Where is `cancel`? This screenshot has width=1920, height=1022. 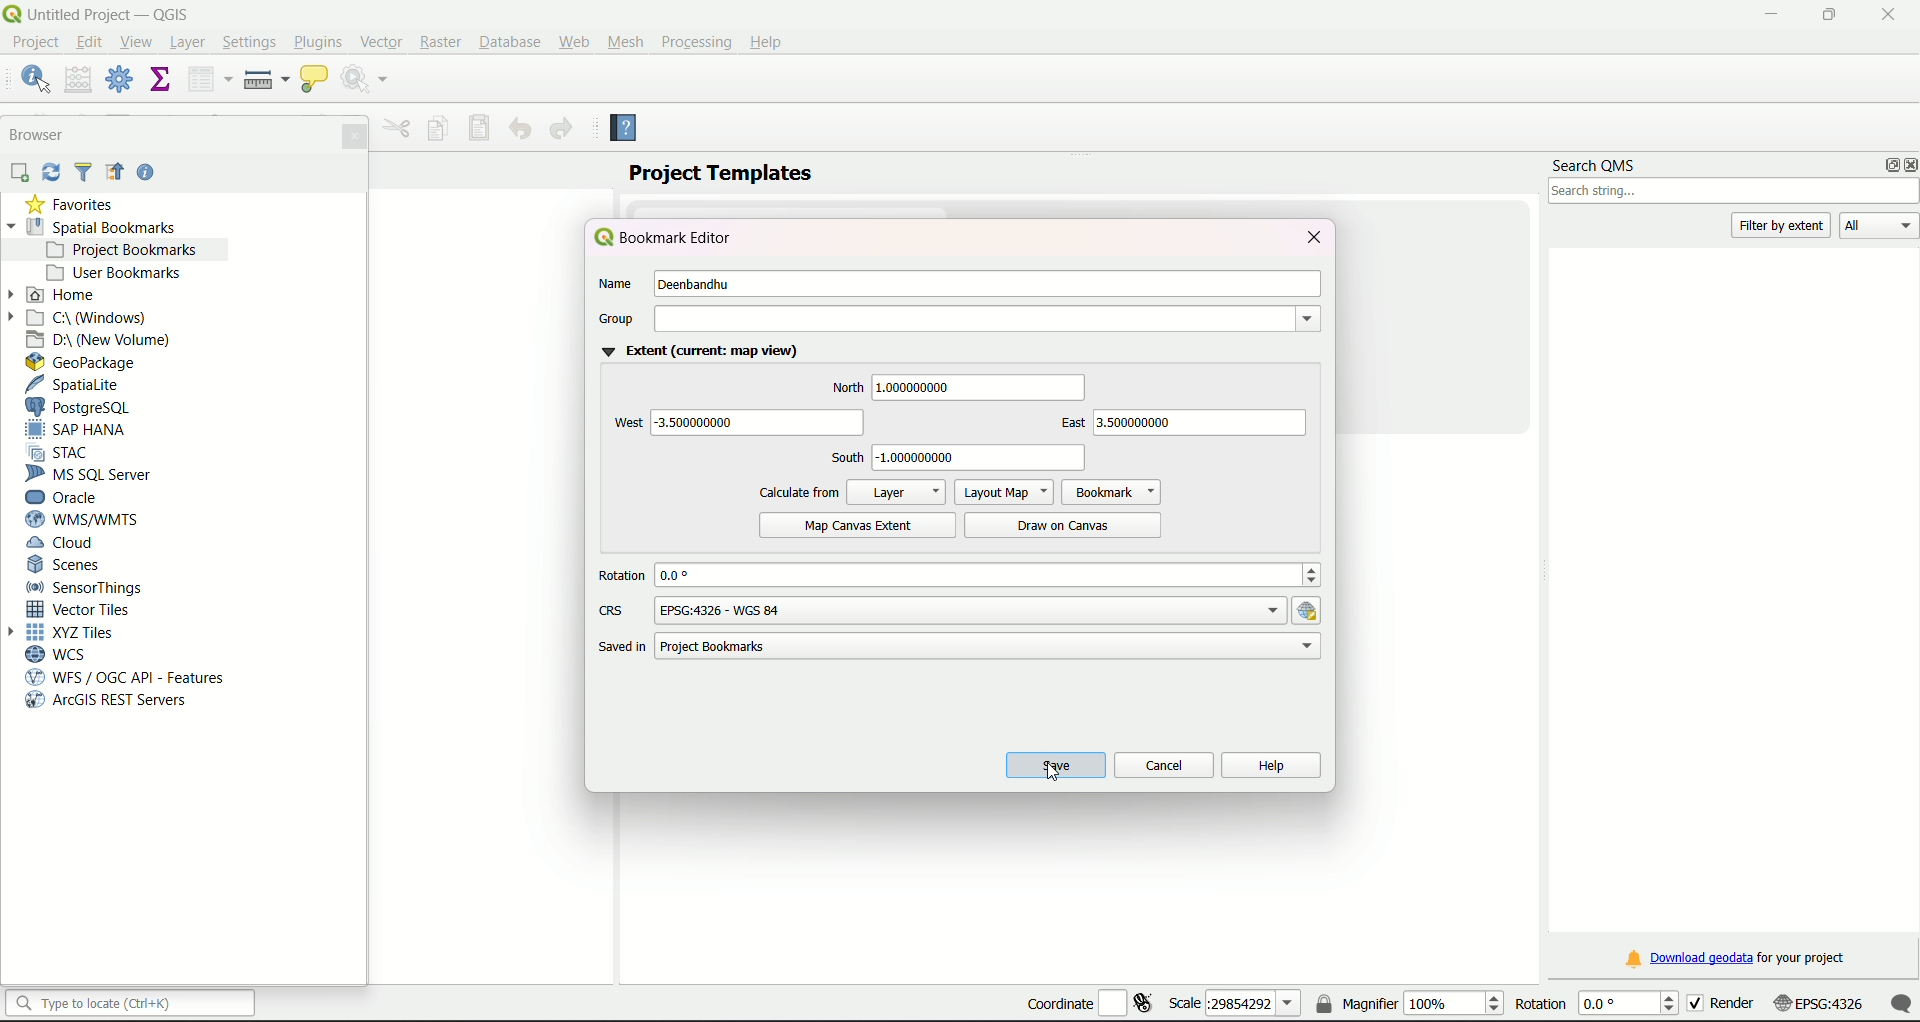 cancel is located at coordinates (1165, 766).